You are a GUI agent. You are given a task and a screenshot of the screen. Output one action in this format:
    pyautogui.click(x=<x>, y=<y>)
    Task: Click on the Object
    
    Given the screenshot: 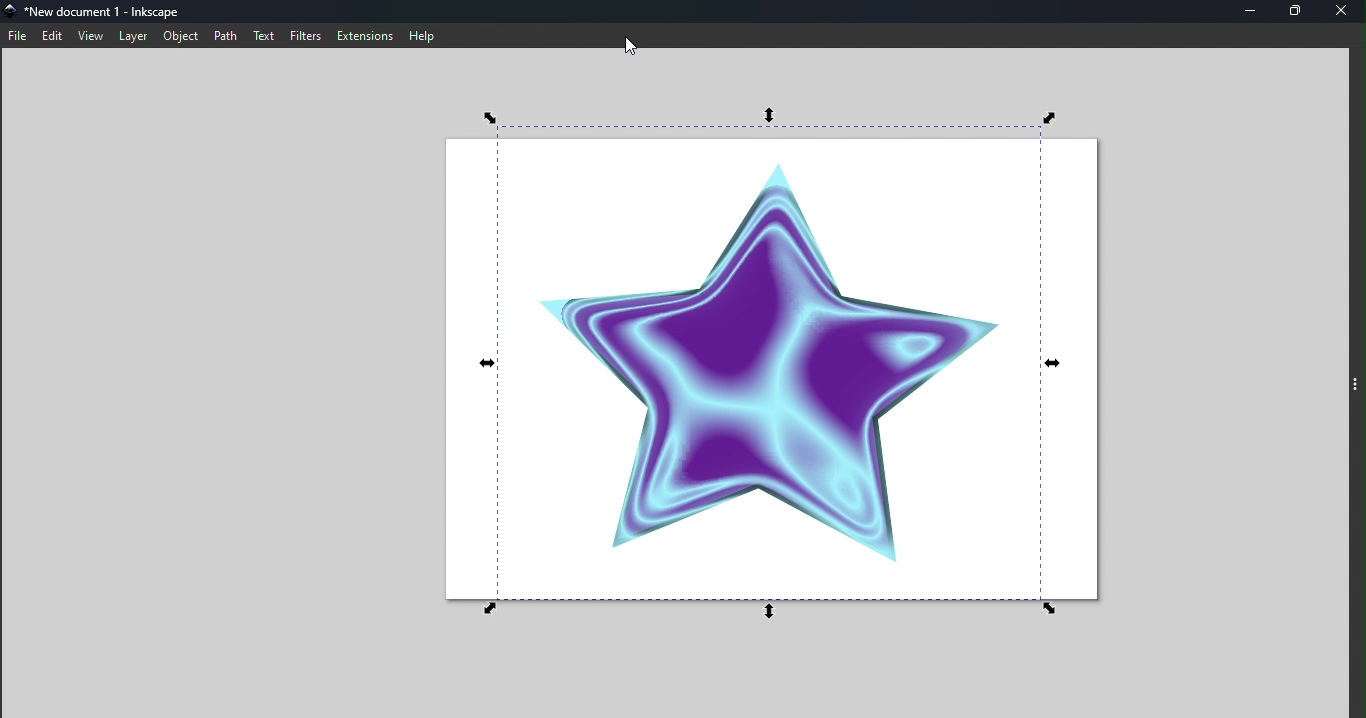 What is the action you would take?
    pyautogui.click(x=181, y=37)
    